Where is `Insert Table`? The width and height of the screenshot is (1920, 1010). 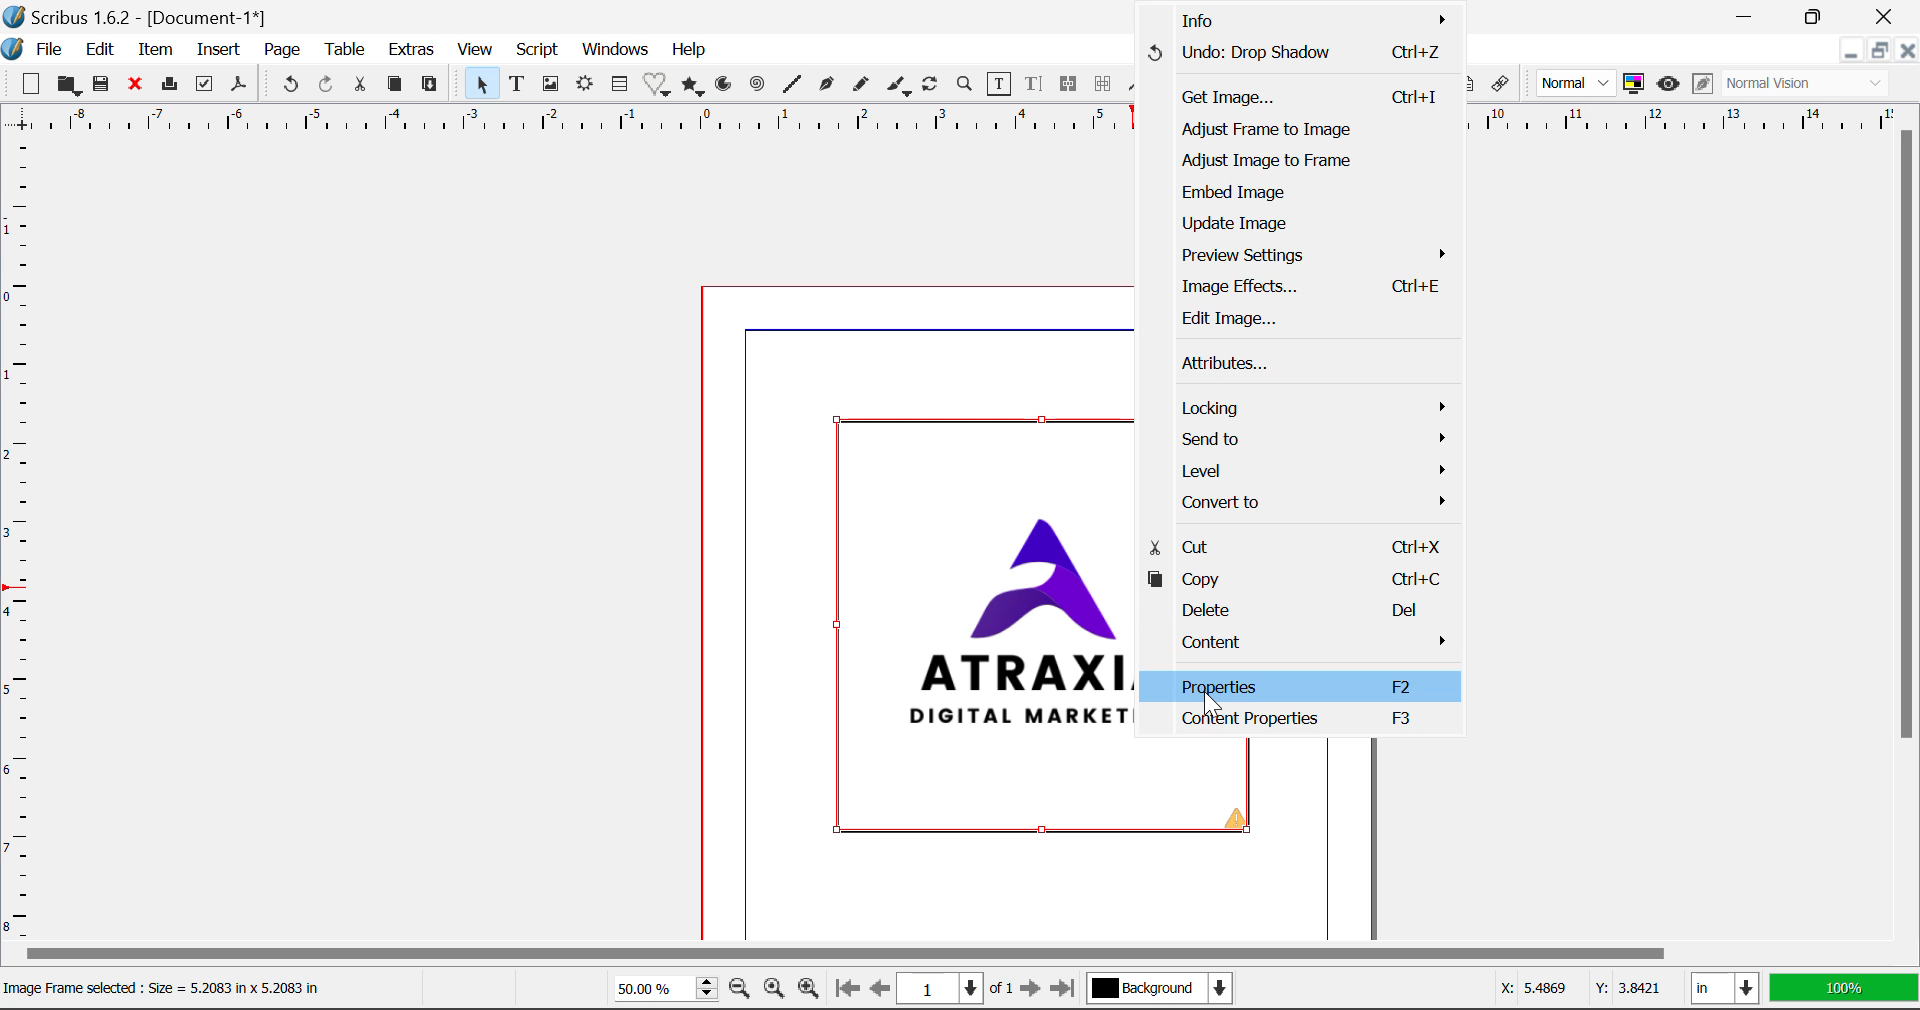 Insert Table is located at coordinates (623, 87).